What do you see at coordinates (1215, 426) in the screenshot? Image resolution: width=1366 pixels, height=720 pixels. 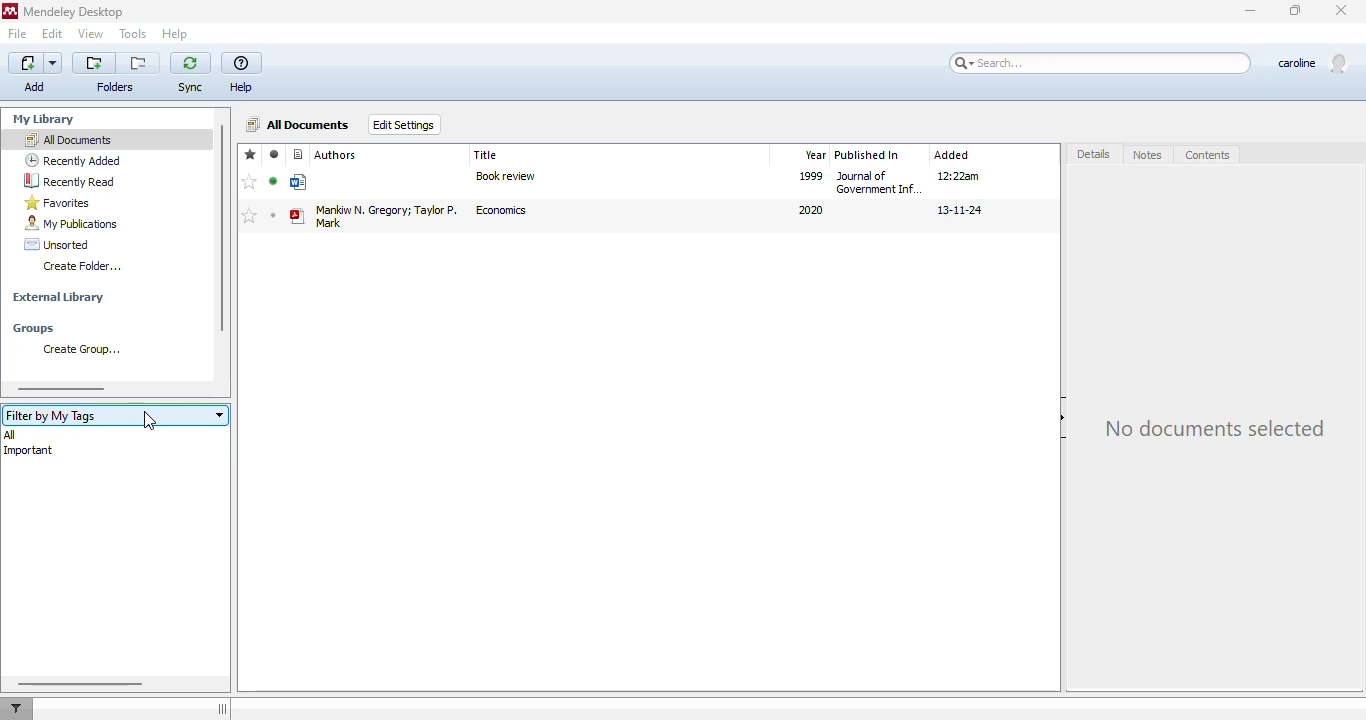 I see `no documents selected` at bounding box center [1215, 426].